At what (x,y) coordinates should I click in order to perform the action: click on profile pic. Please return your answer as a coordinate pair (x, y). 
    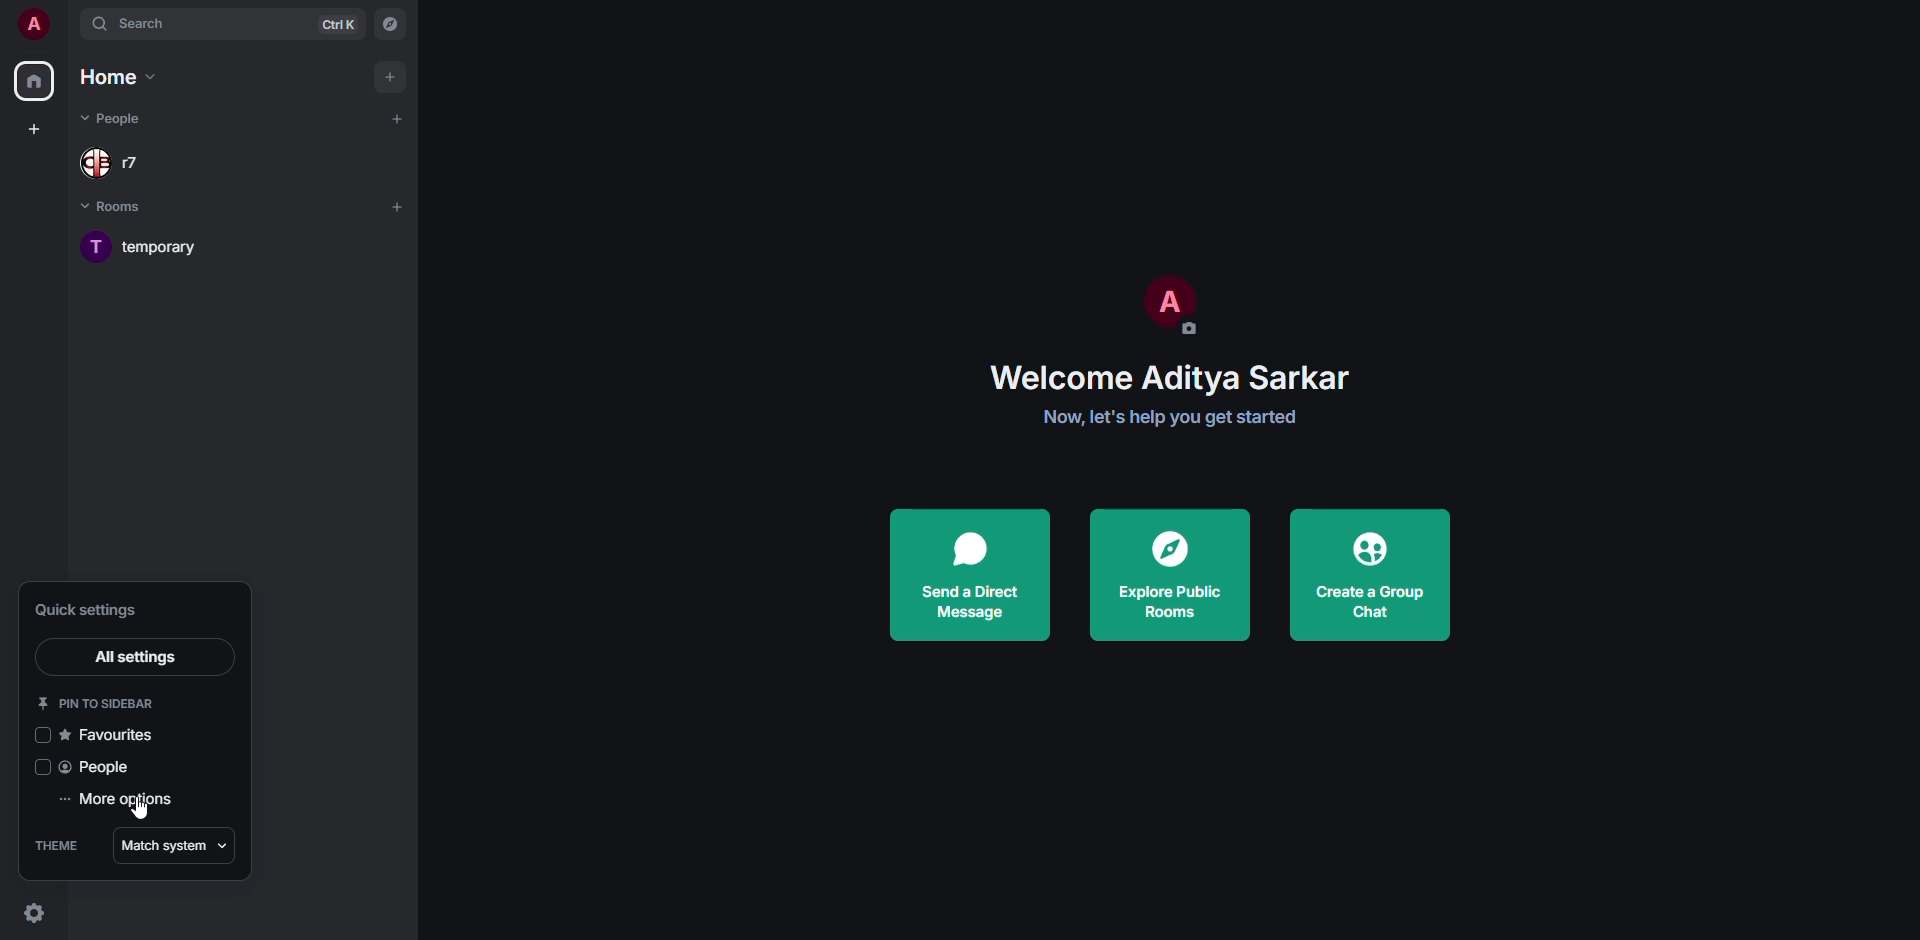
    Looking at the image, I should click on (1166, 305).